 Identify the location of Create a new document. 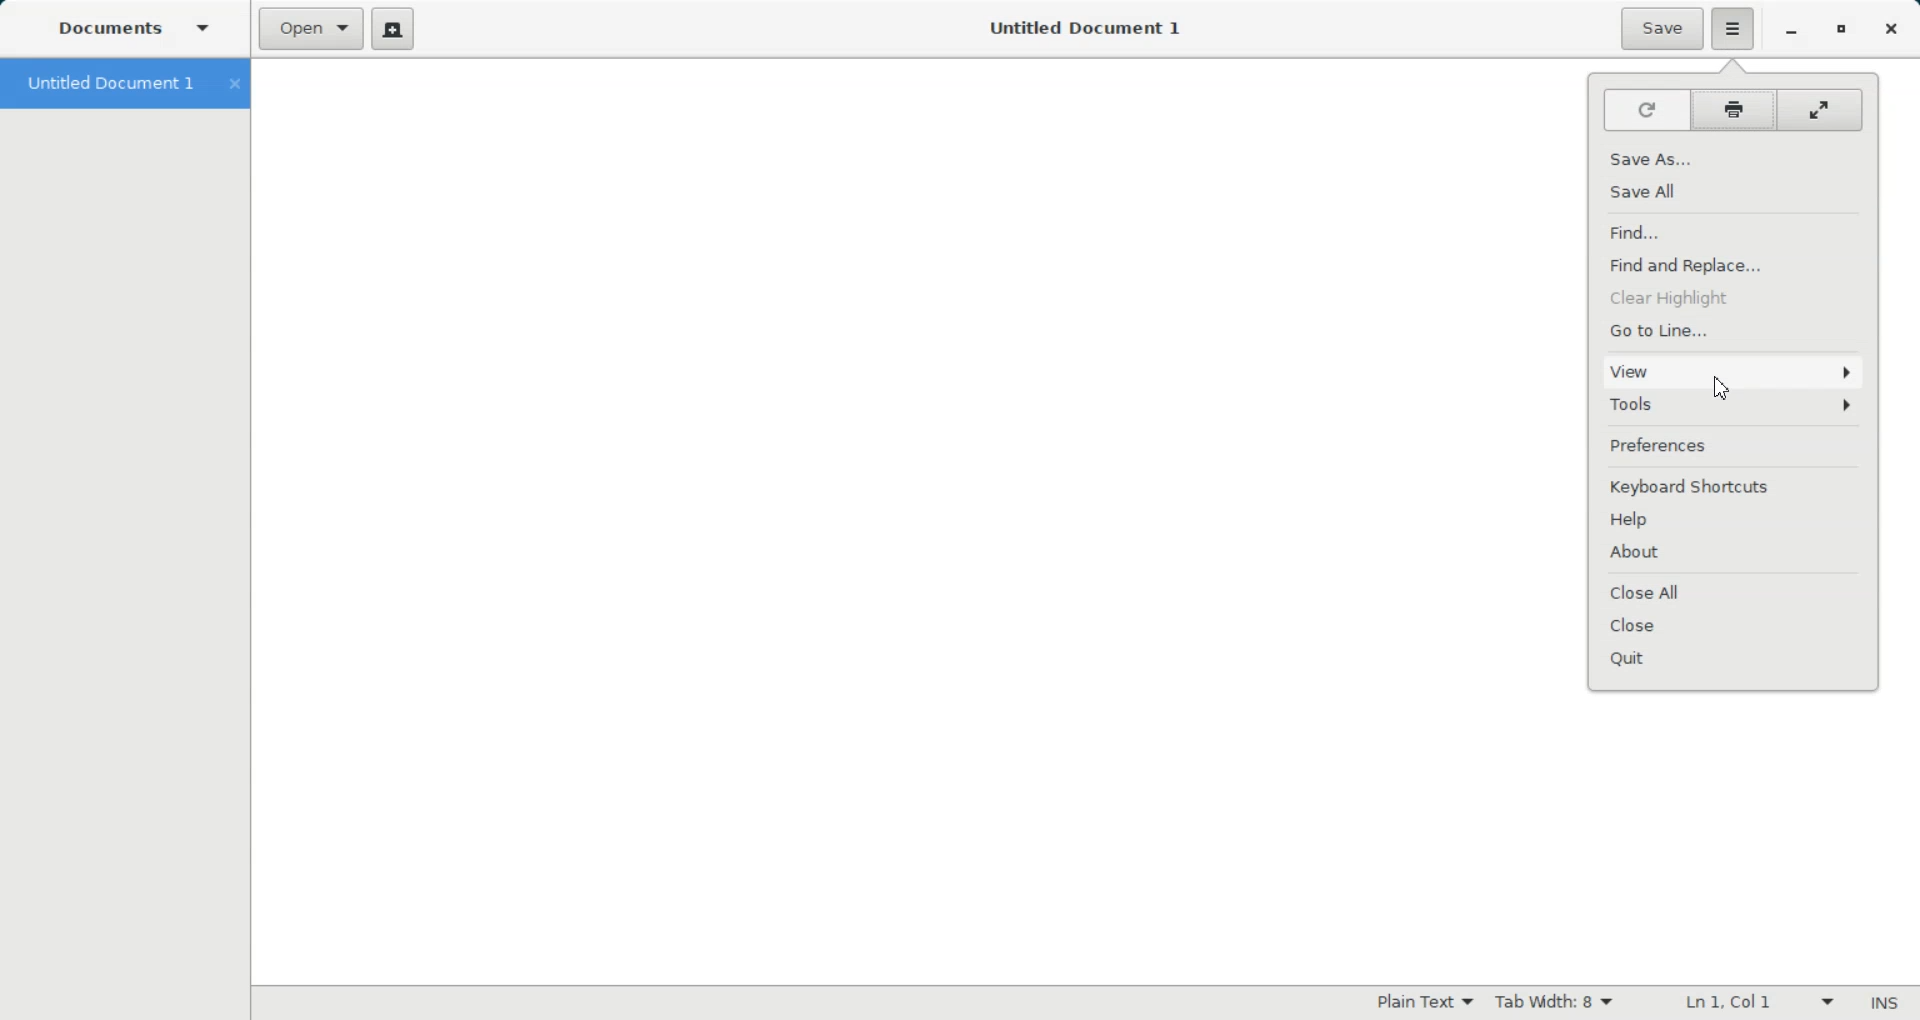
(394, 27).